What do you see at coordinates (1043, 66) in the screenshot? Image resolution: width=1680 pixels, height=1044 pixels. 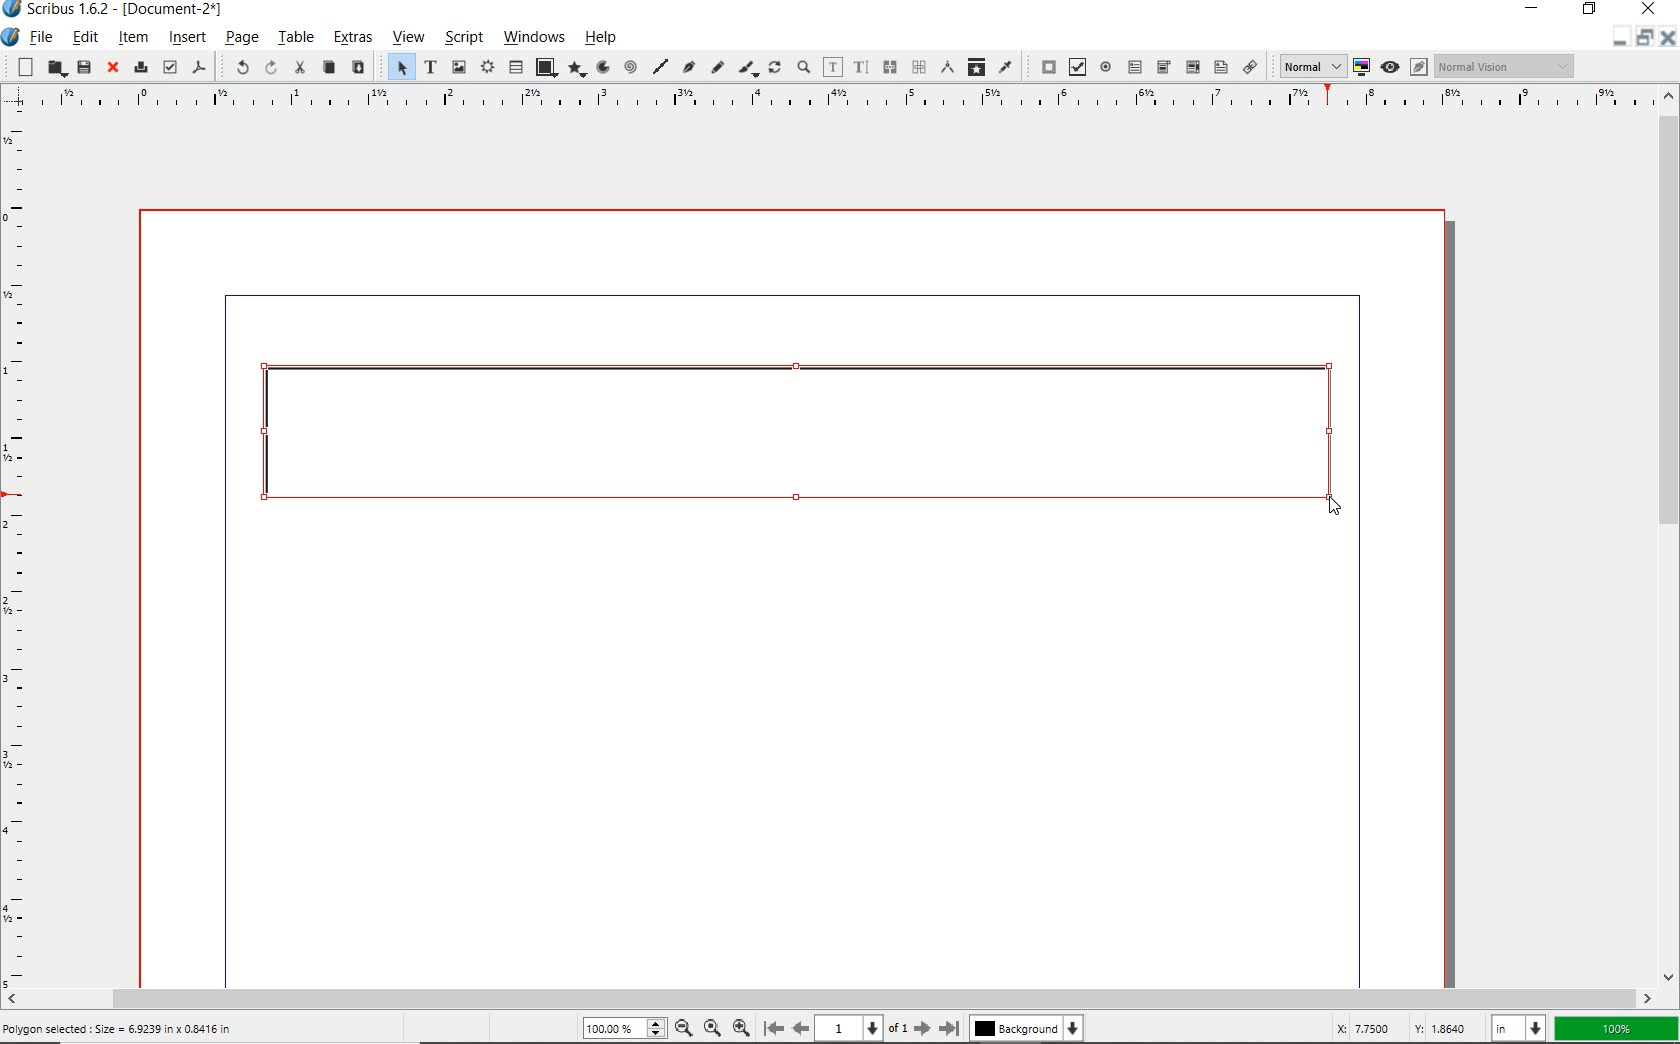 I see `pdf push button` at bounding box center [1043, 66].